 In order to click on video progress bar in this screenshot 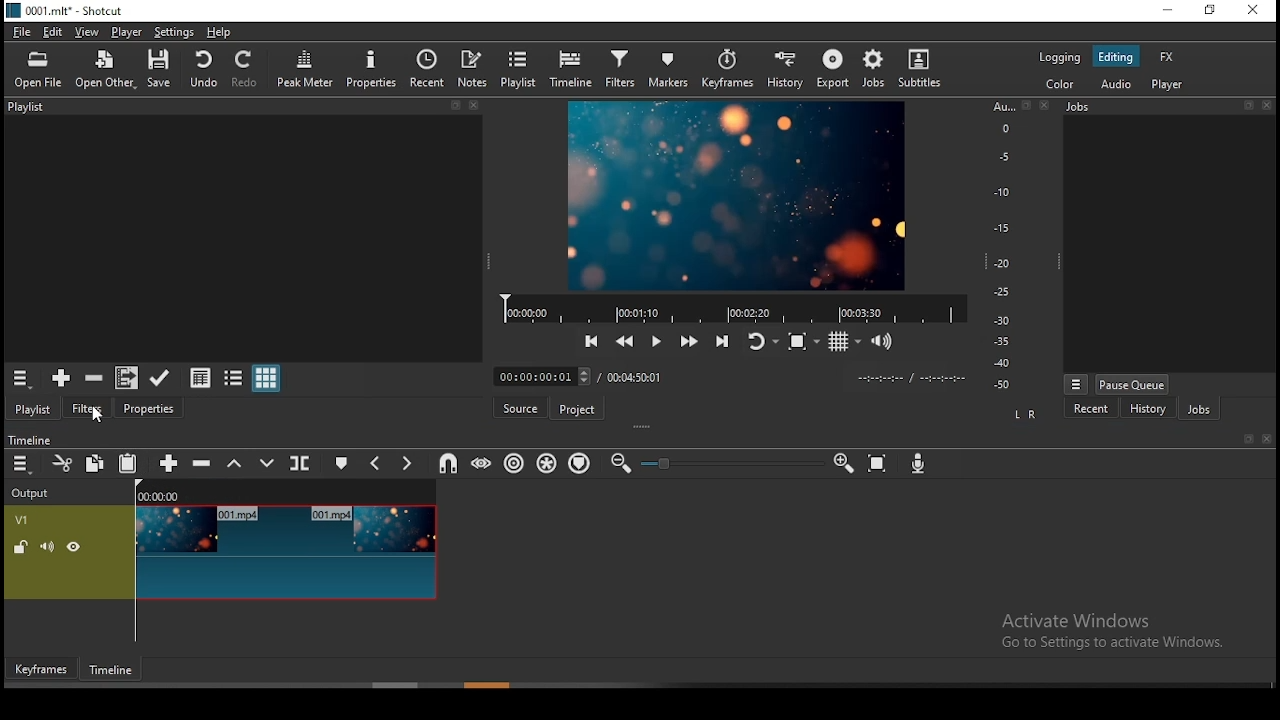, I will do `click(728, 305)`.